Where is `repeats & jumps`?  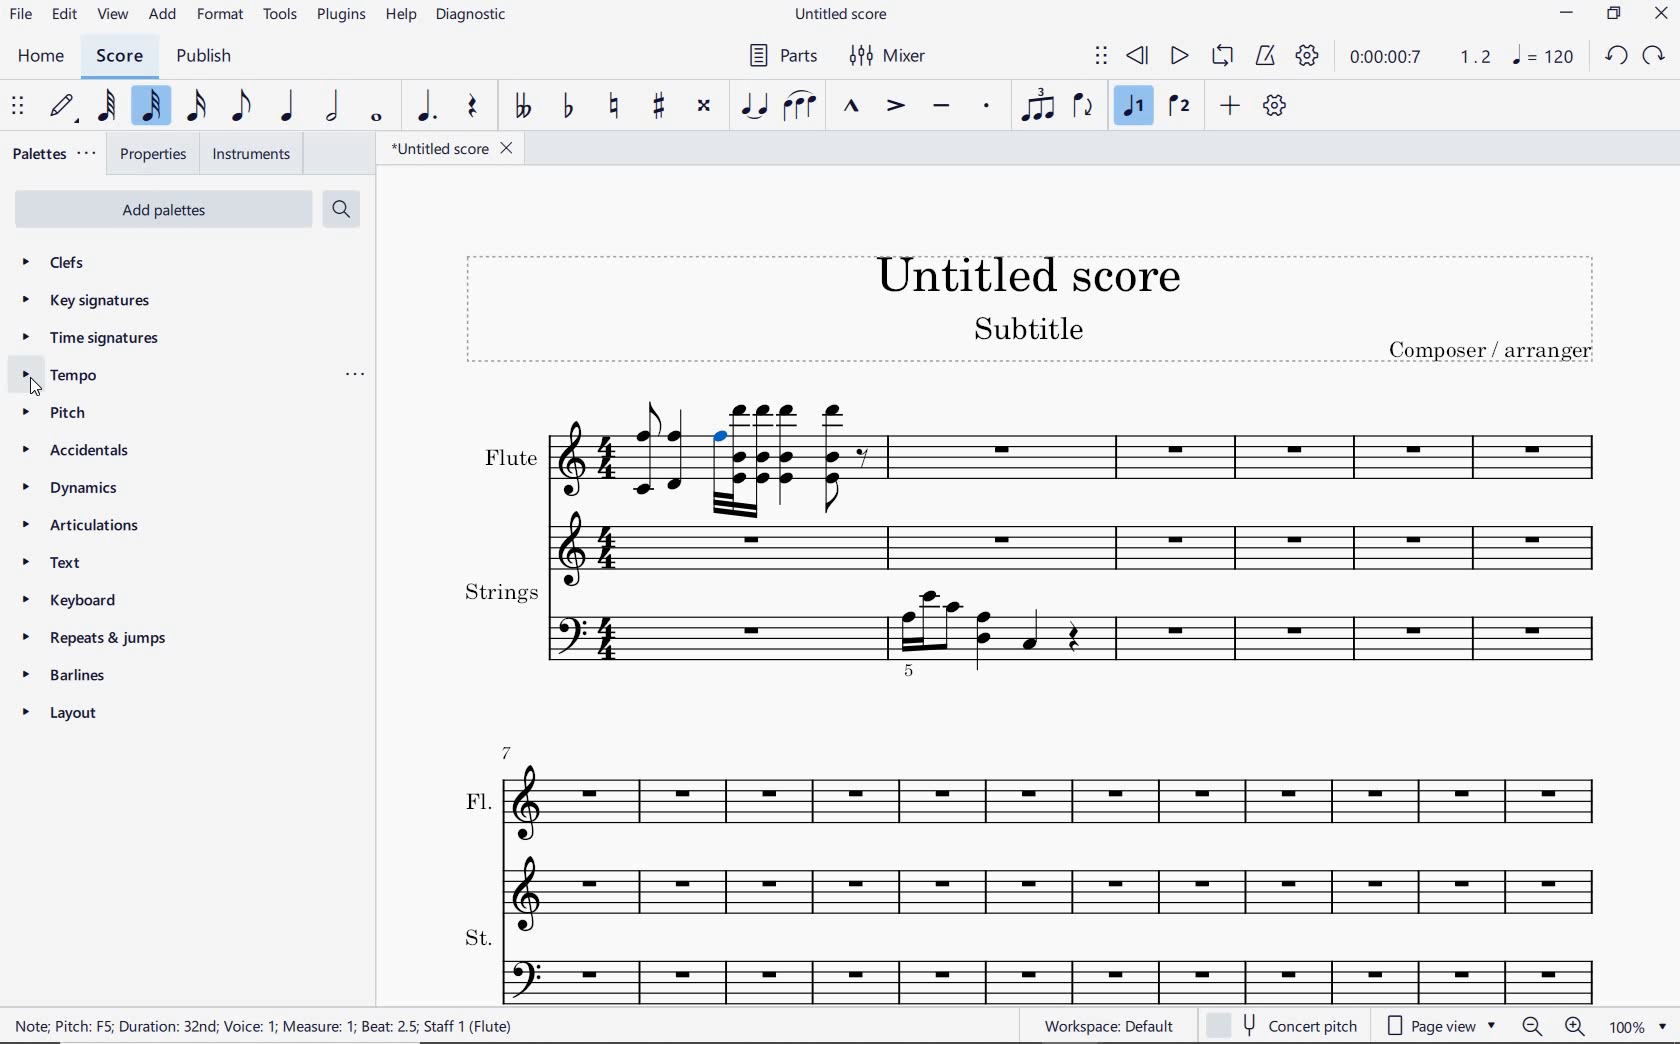
repeats & jumps is located at coordinates (97, 637).